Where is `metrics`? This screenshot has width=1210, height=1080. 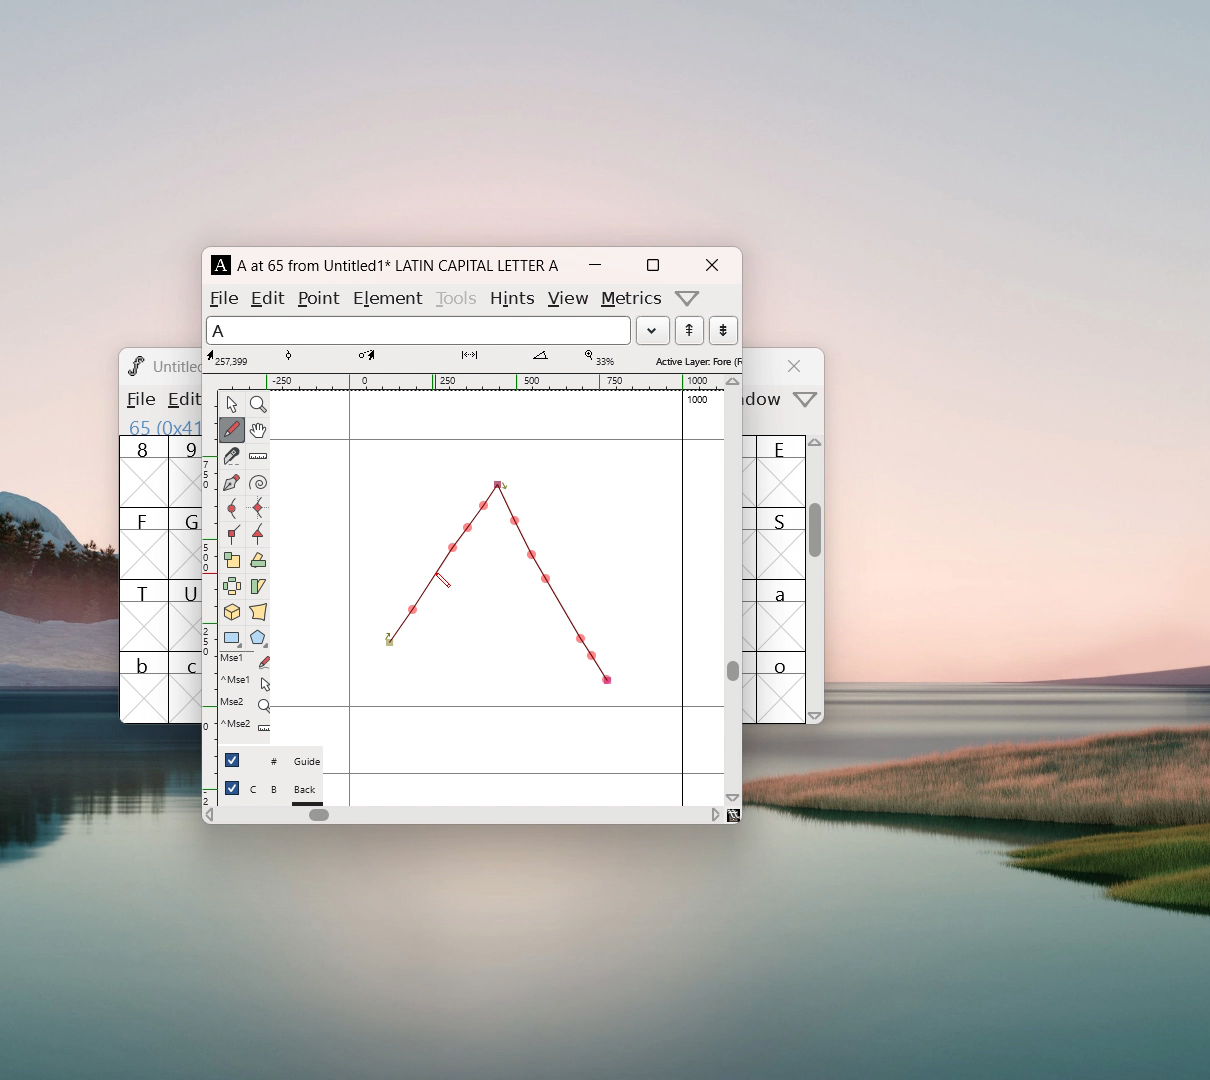
metrics is located at coordinates (632, 299).